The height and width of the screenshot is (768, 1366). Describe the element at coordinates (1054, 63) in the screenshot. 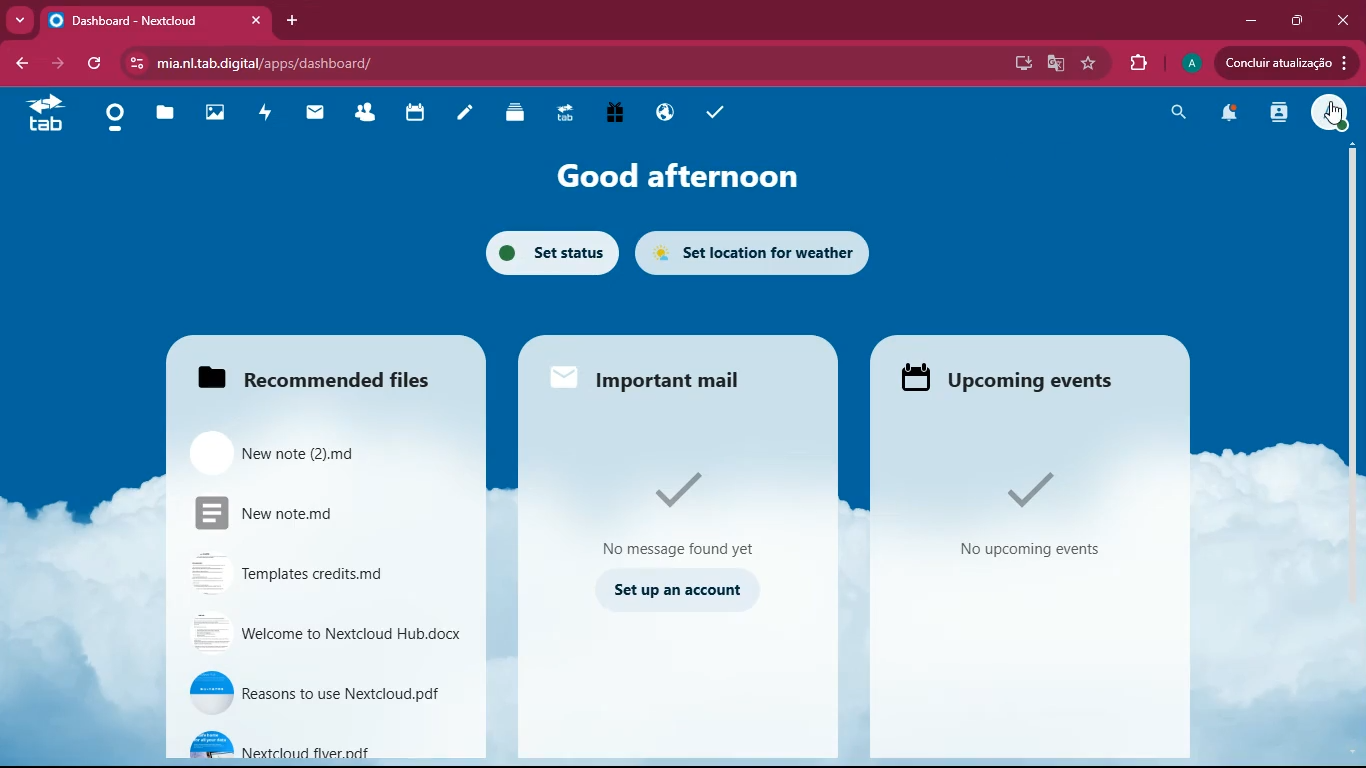

I see `google translate` at that location.